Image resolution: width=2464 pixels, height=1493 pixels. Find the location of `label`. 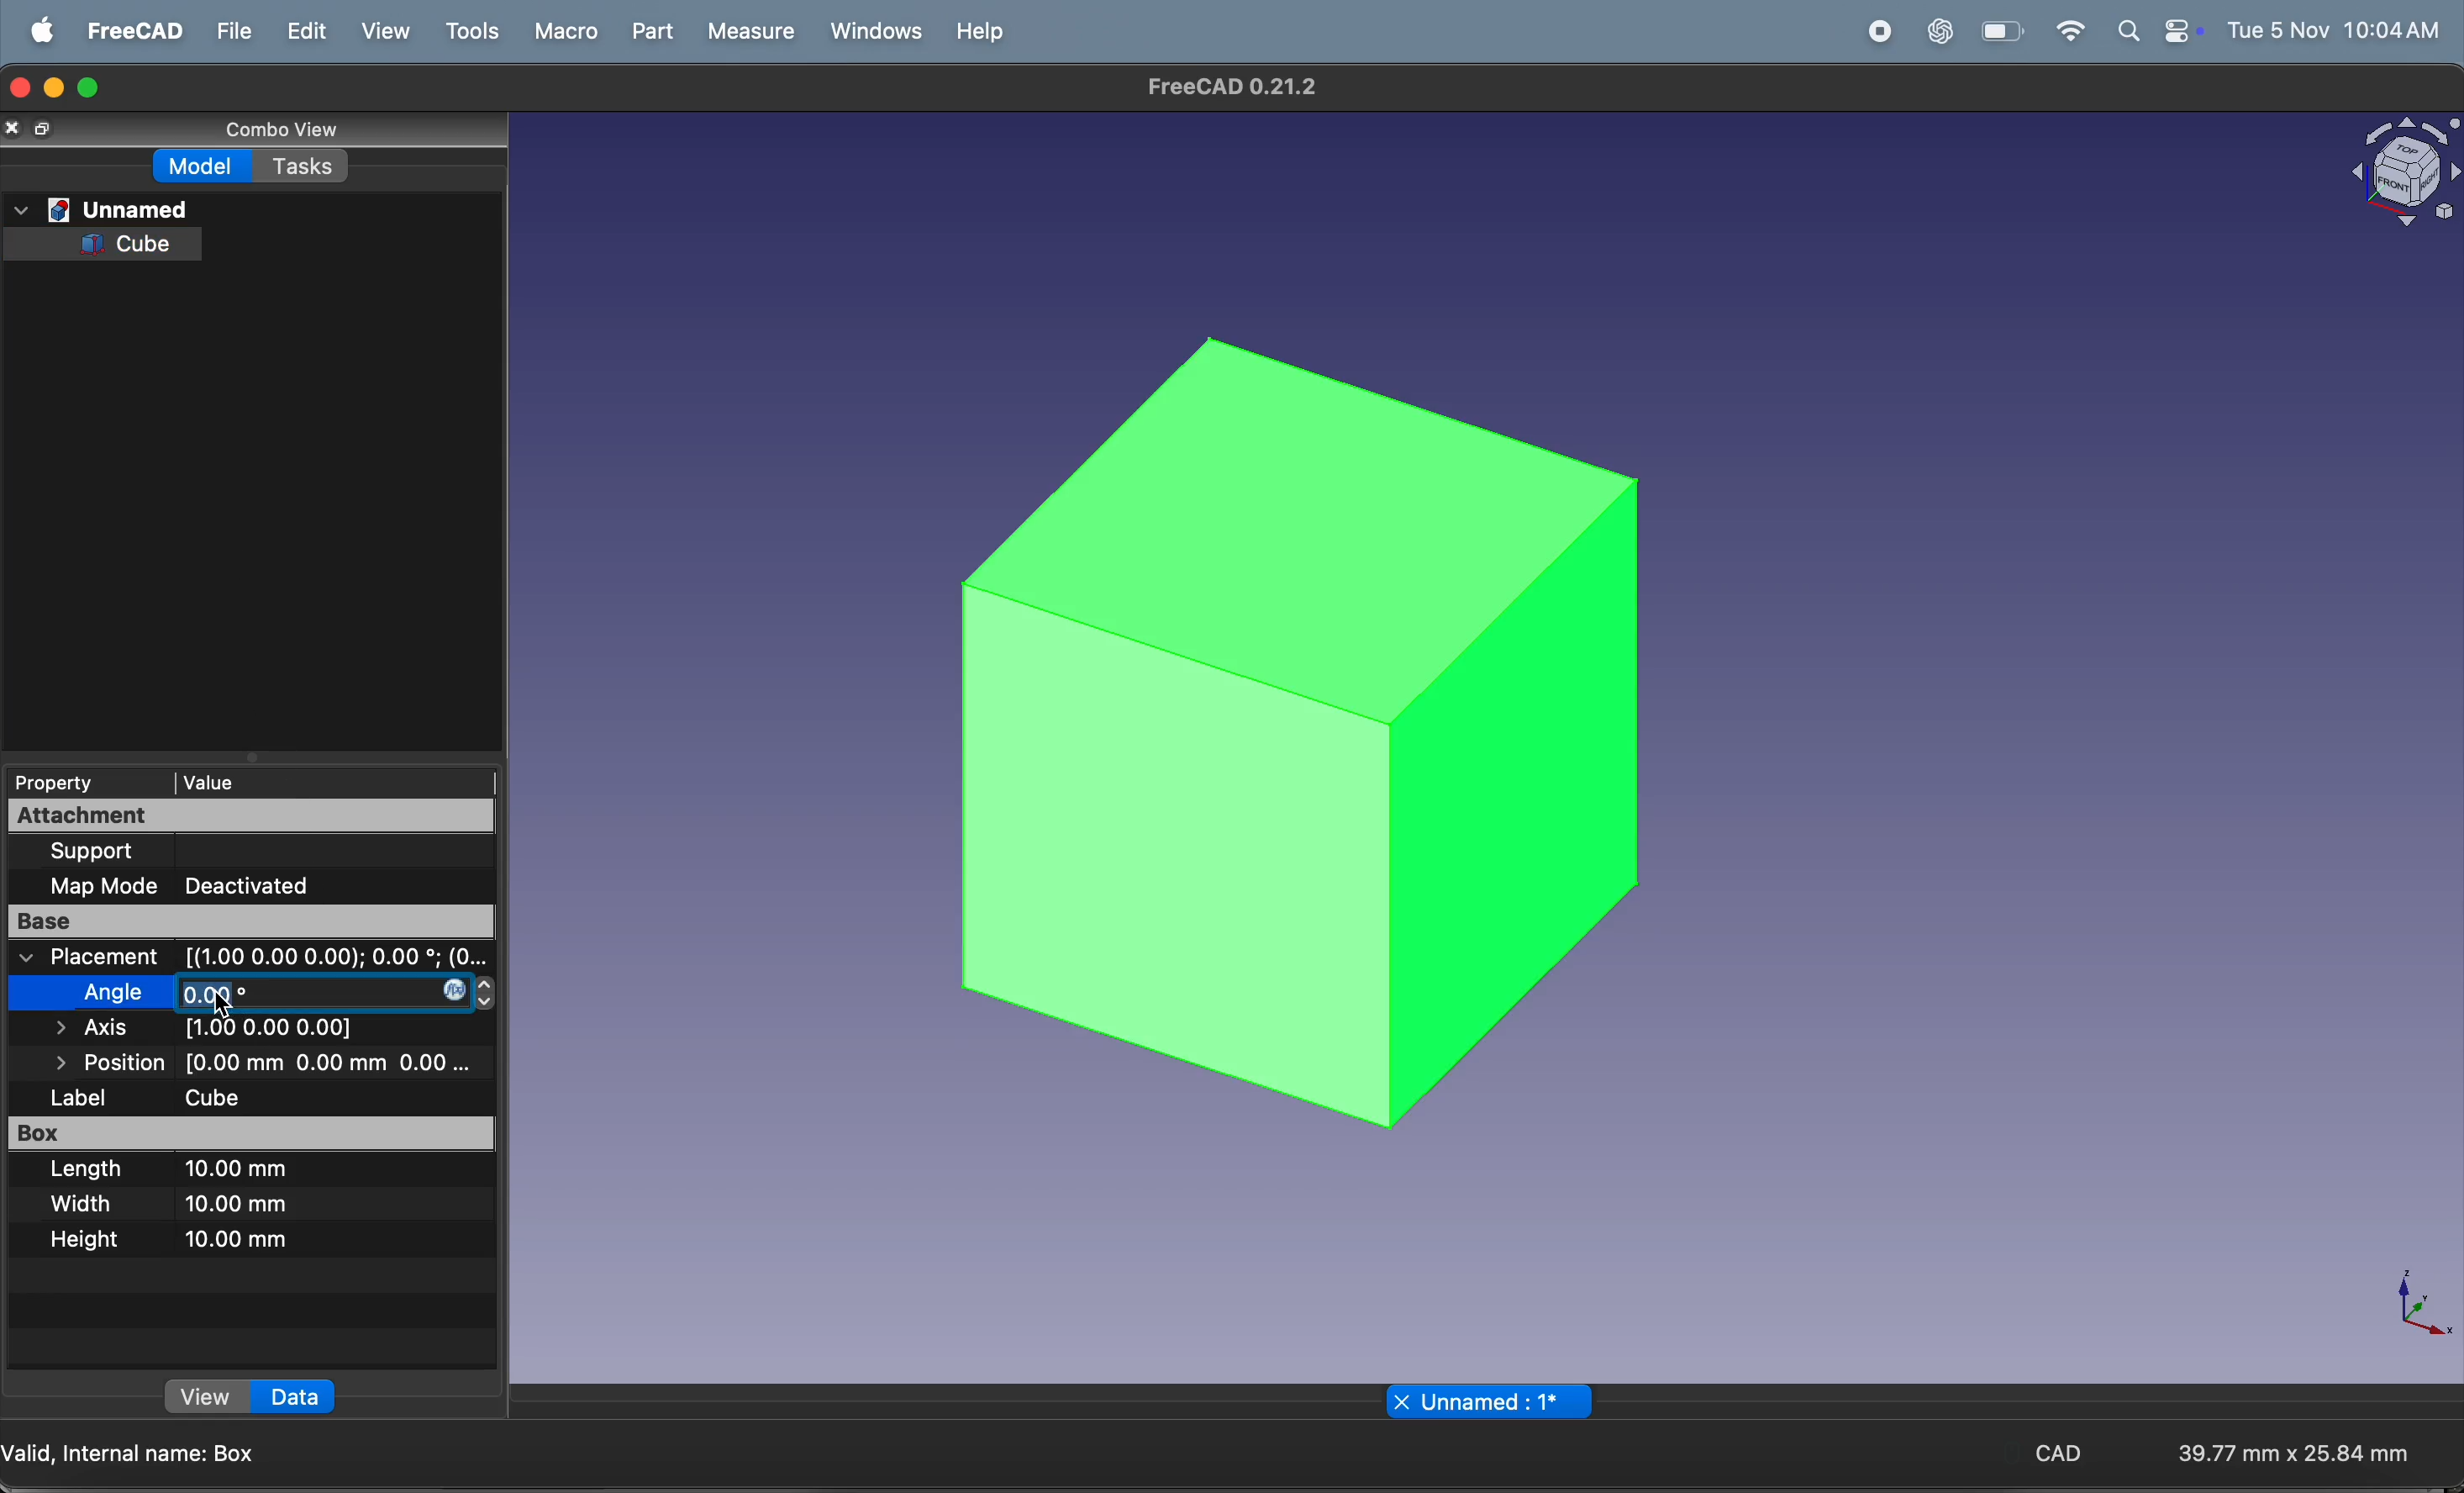

label is located at coordinates (94, 1097).